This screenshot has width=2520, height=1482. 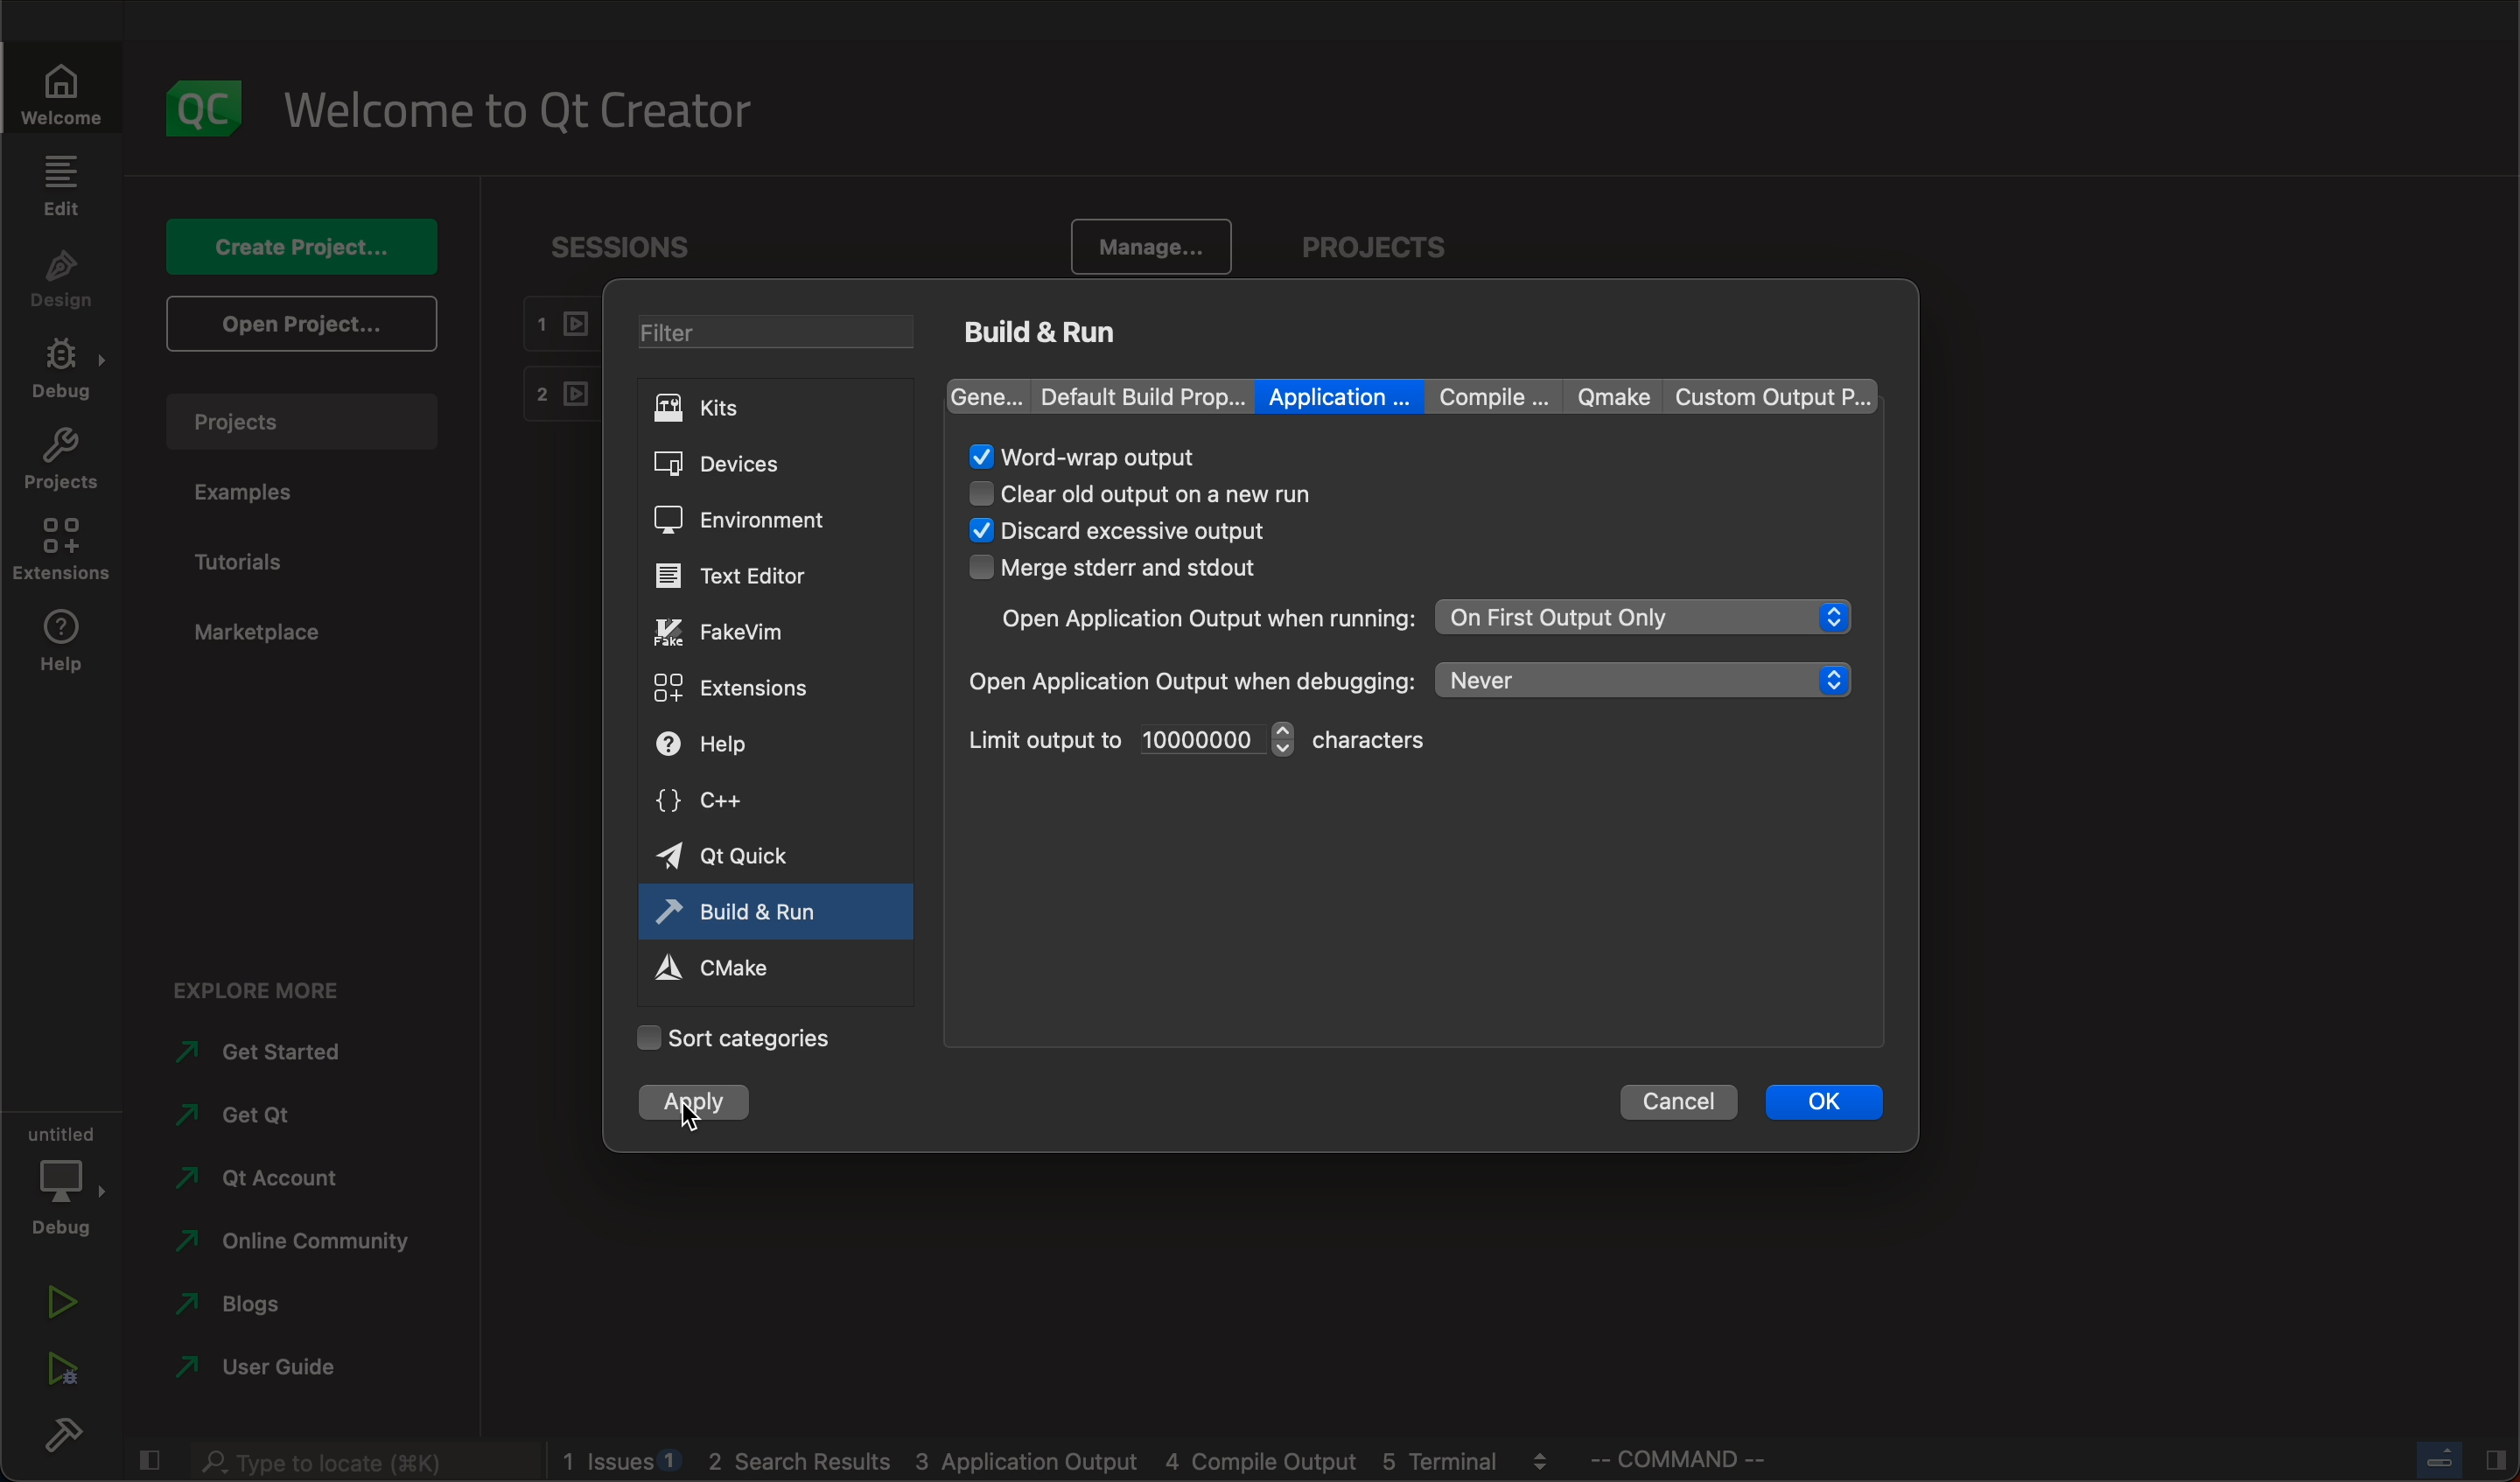 I want to click on merge stderr, so click(x=1136, y=569).